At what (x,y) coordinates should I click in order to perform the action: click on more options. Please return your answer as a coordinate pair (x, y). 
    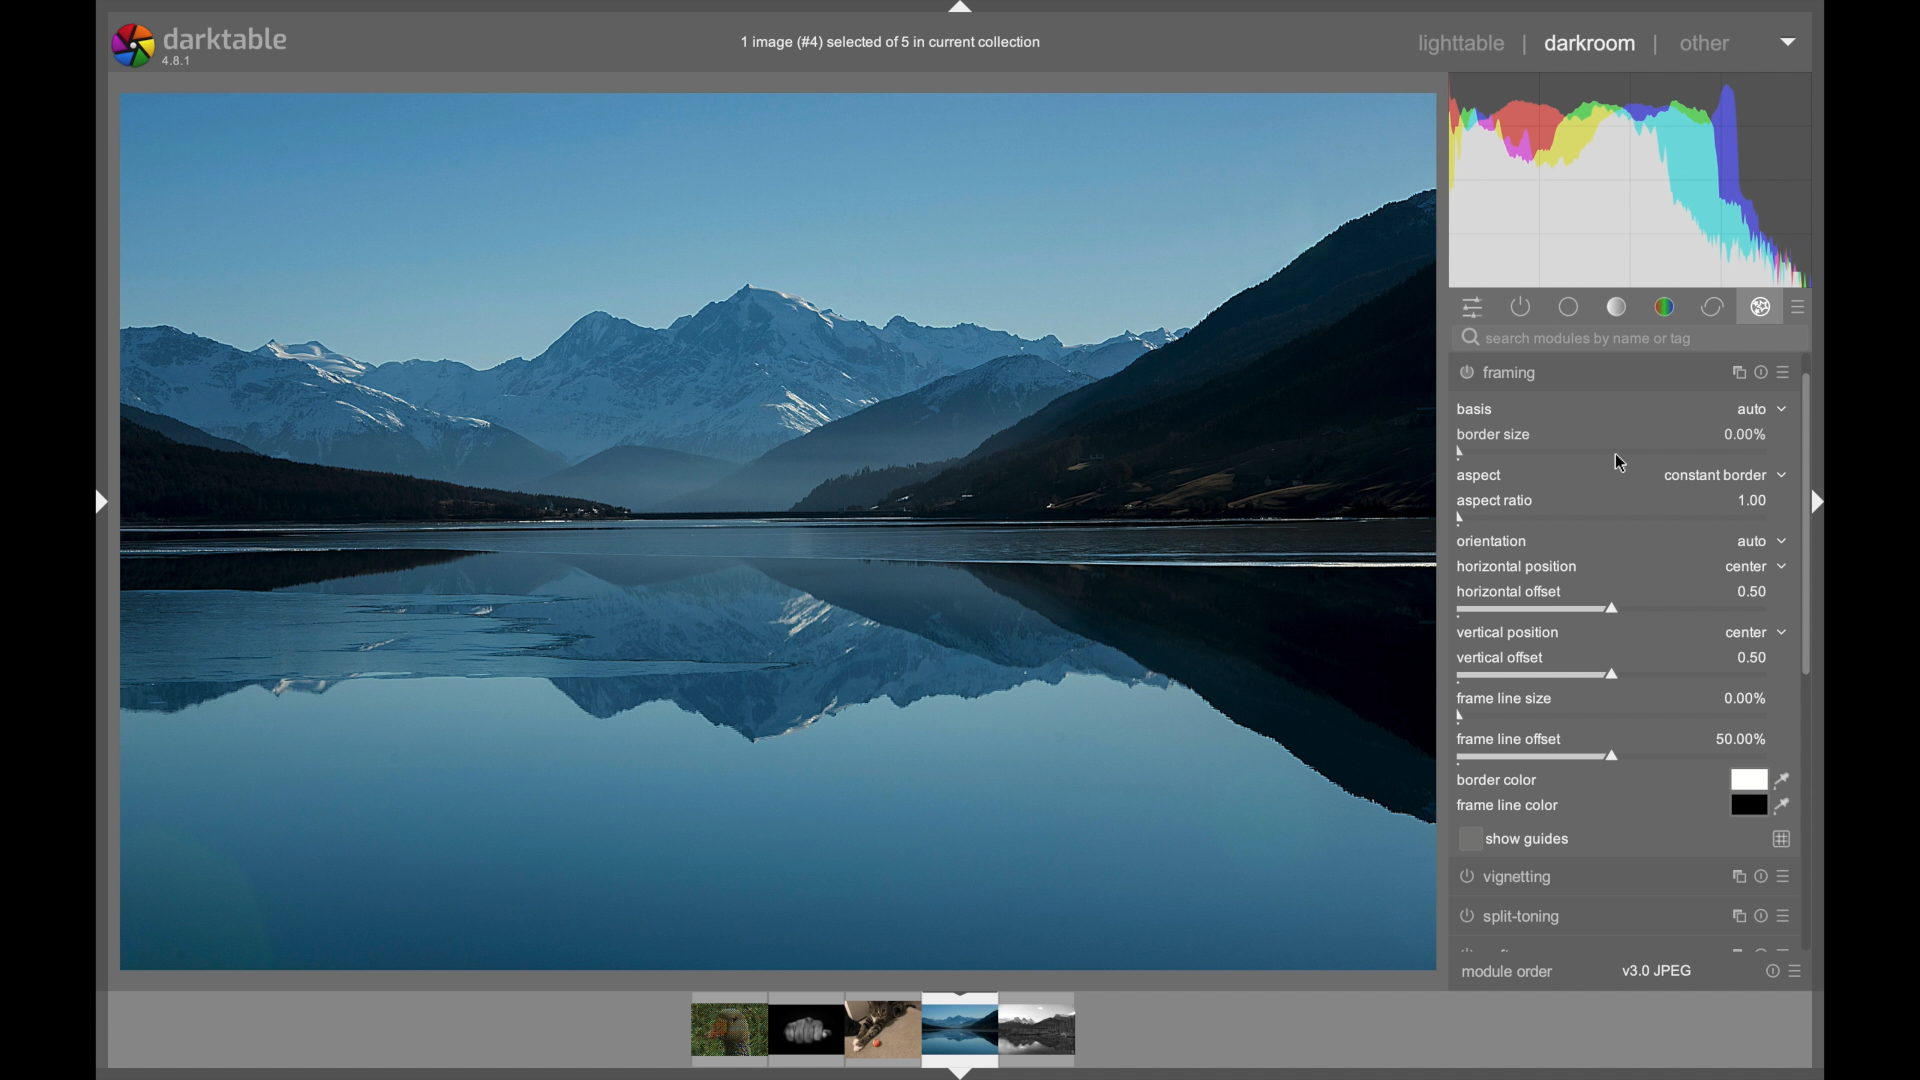
    Looking at the image, I should click on (1762, 876).